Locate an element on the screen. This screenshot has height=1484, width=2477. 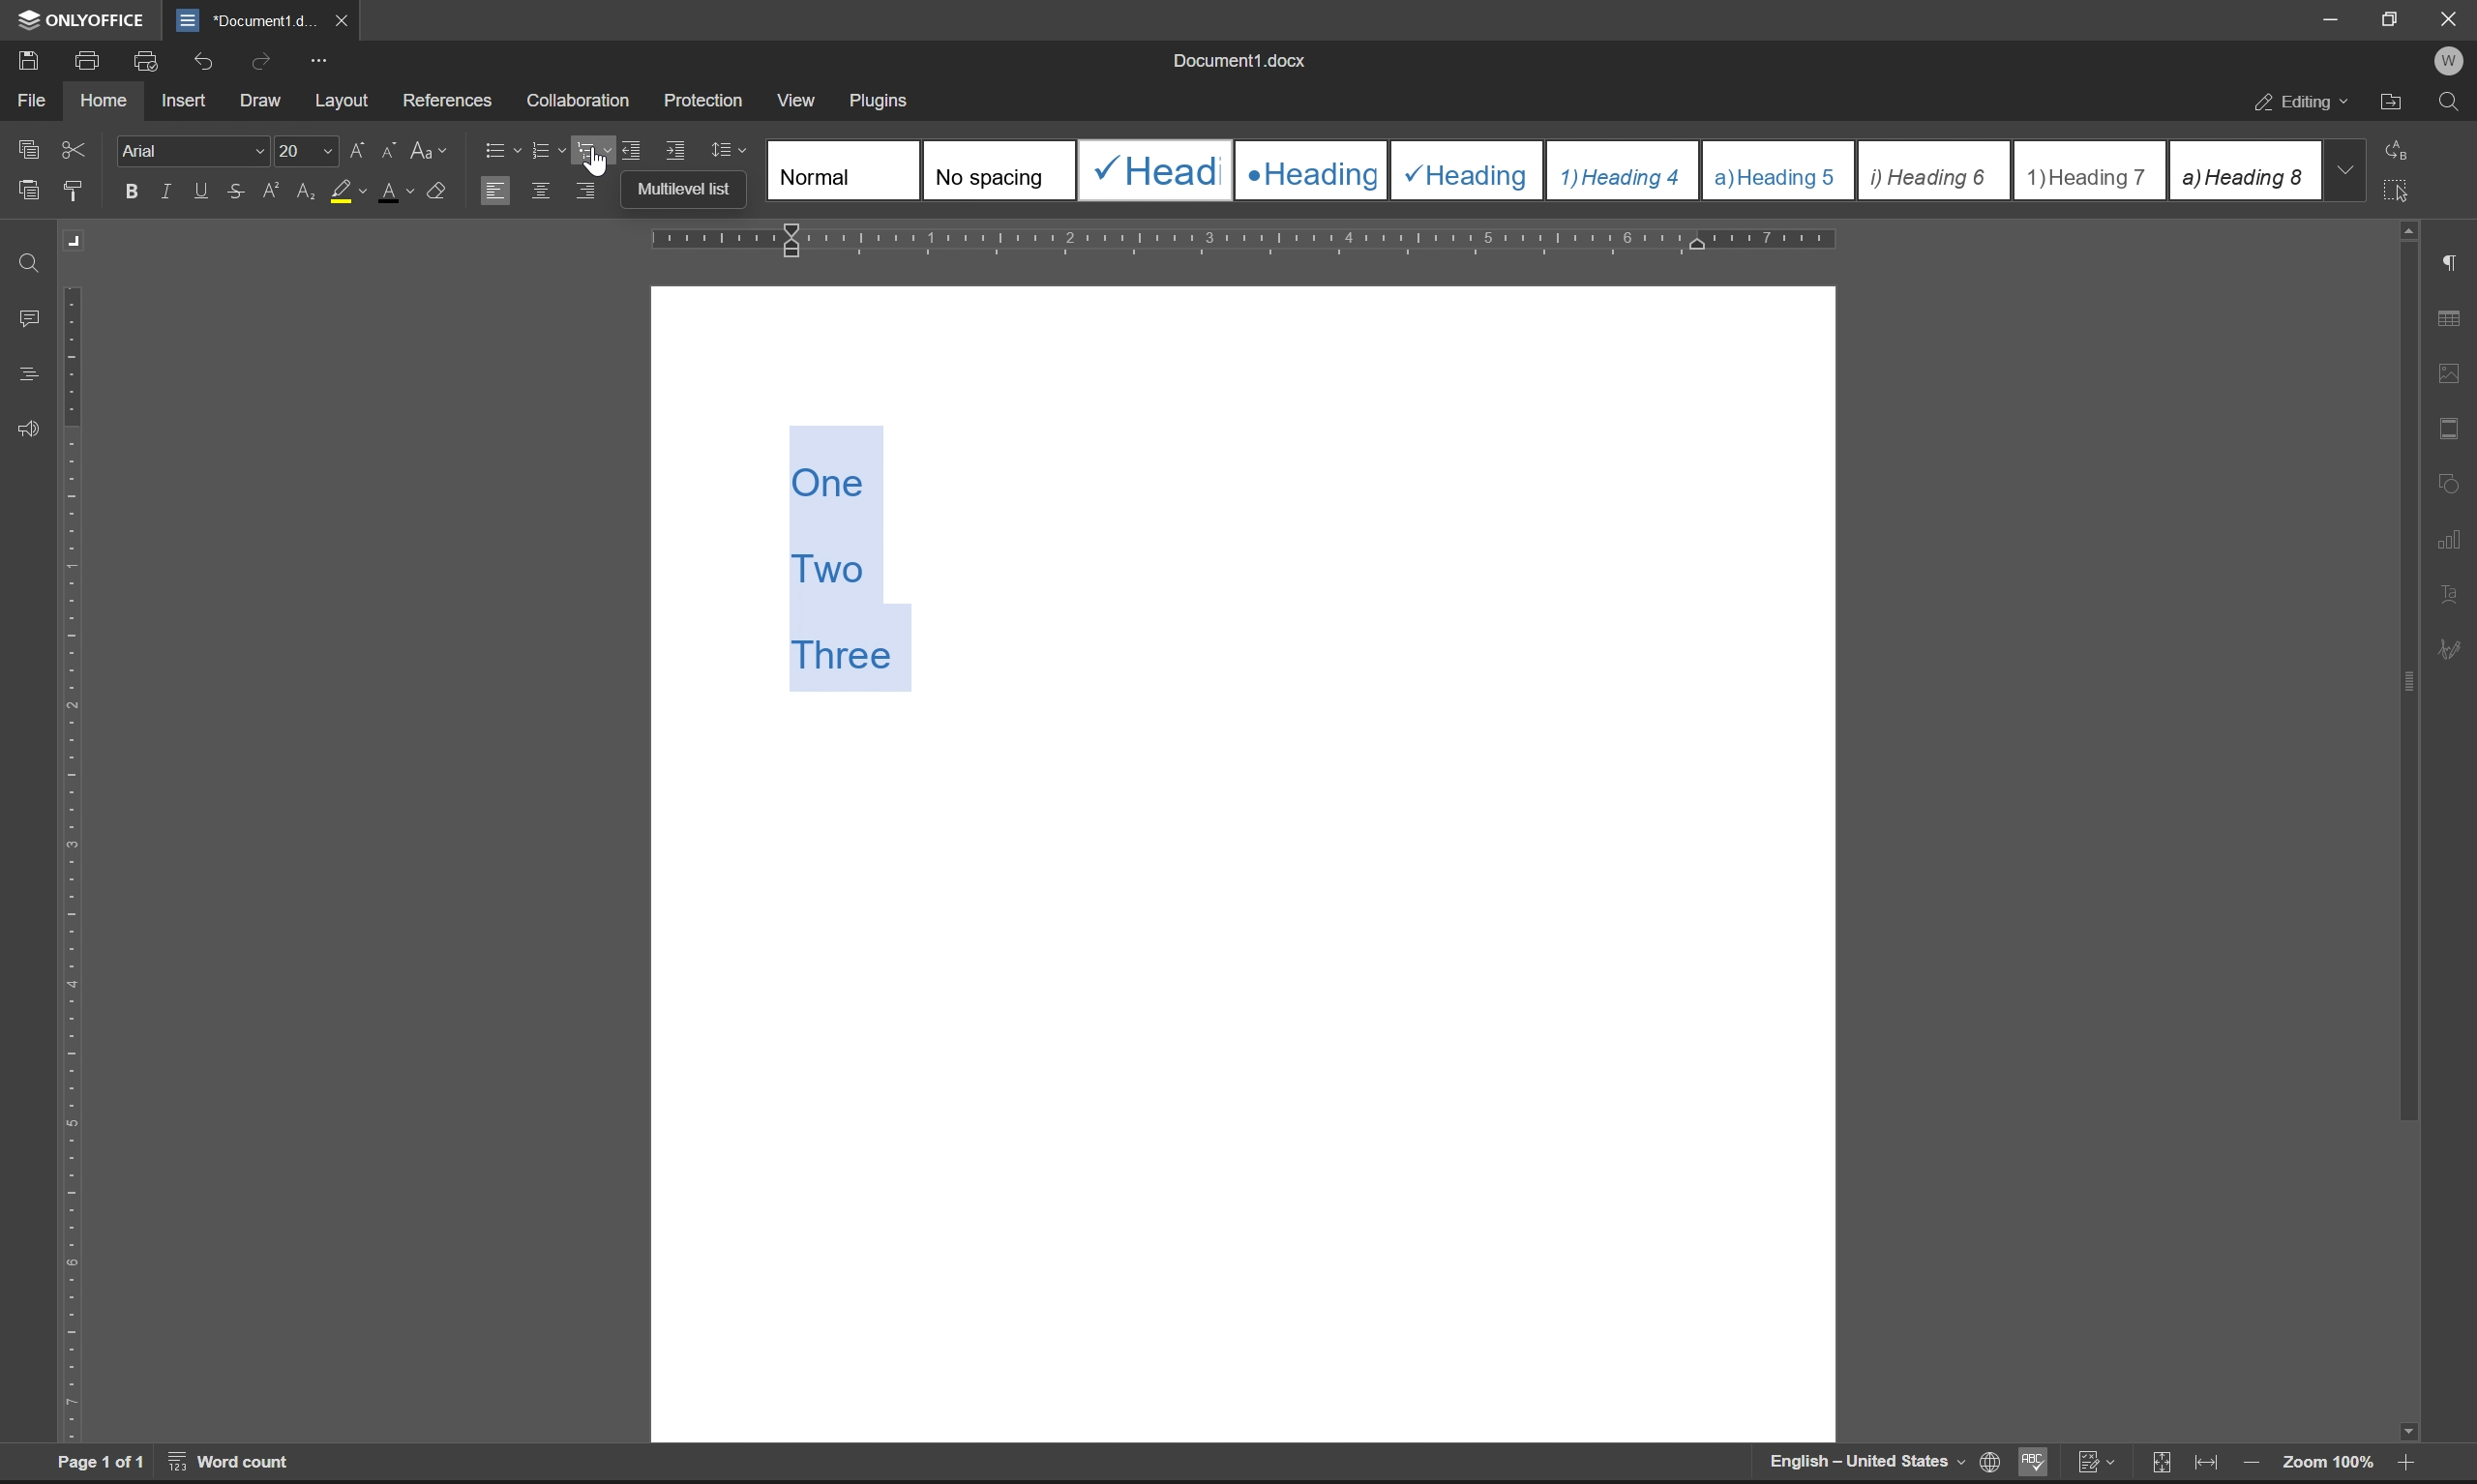
references is located at coordinates (448, 96).